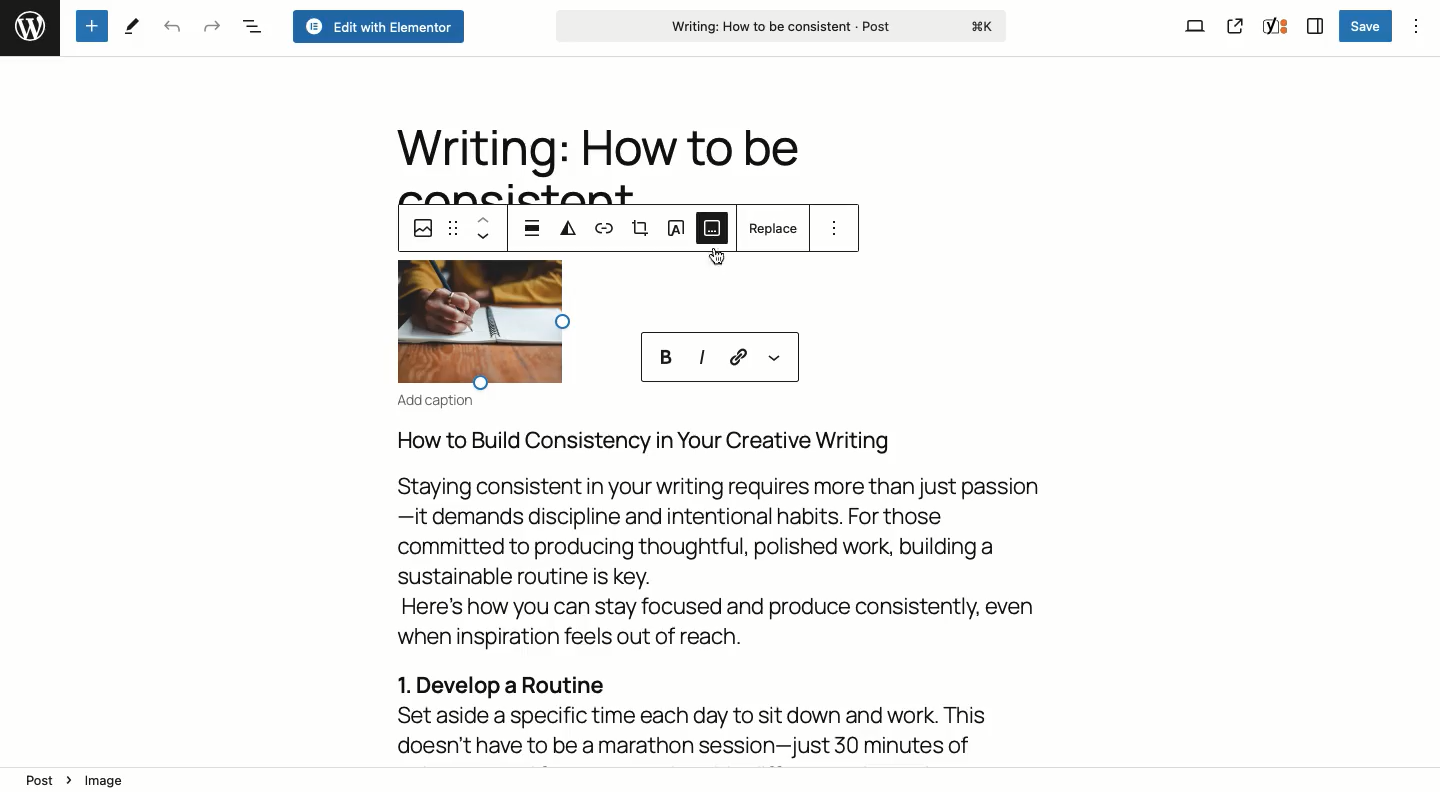 This screenshot has width=1440, height=792. What do you see at coordinates (110, 782) in the screenshot?
I see `image` at bounding box center [110, 782].